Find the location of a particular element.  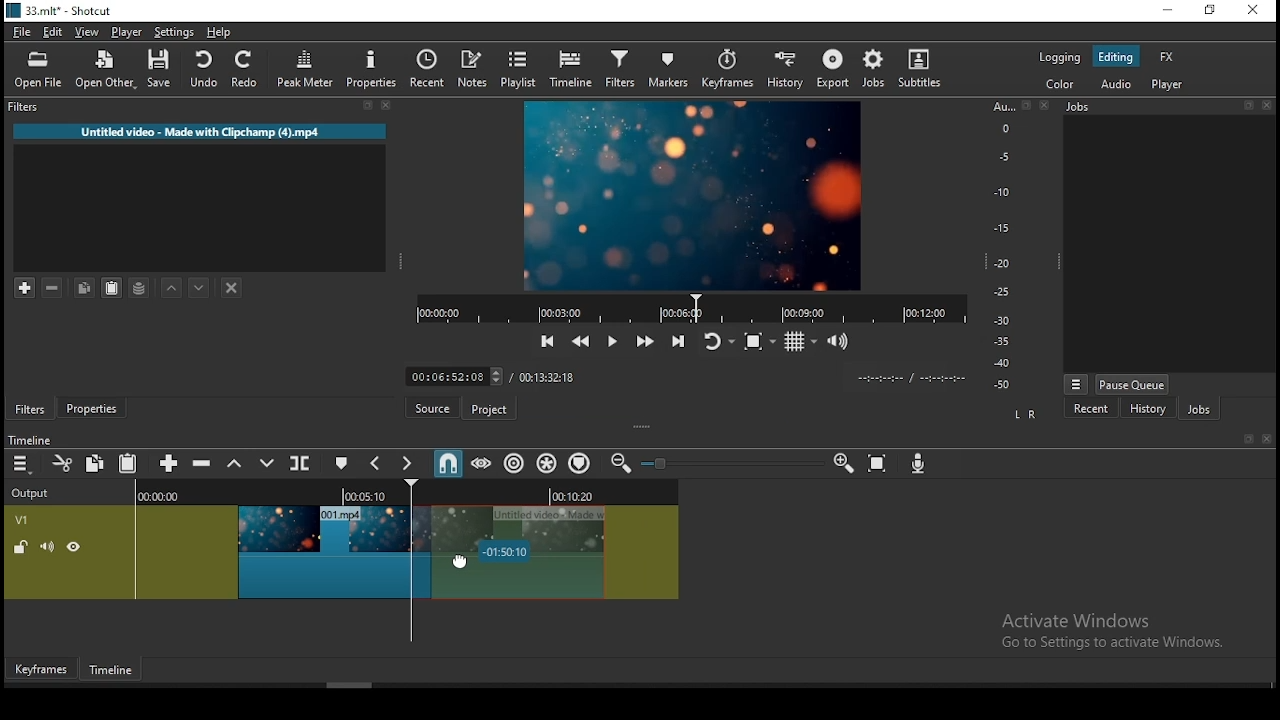

scale is located at coordinates (1007, 247).